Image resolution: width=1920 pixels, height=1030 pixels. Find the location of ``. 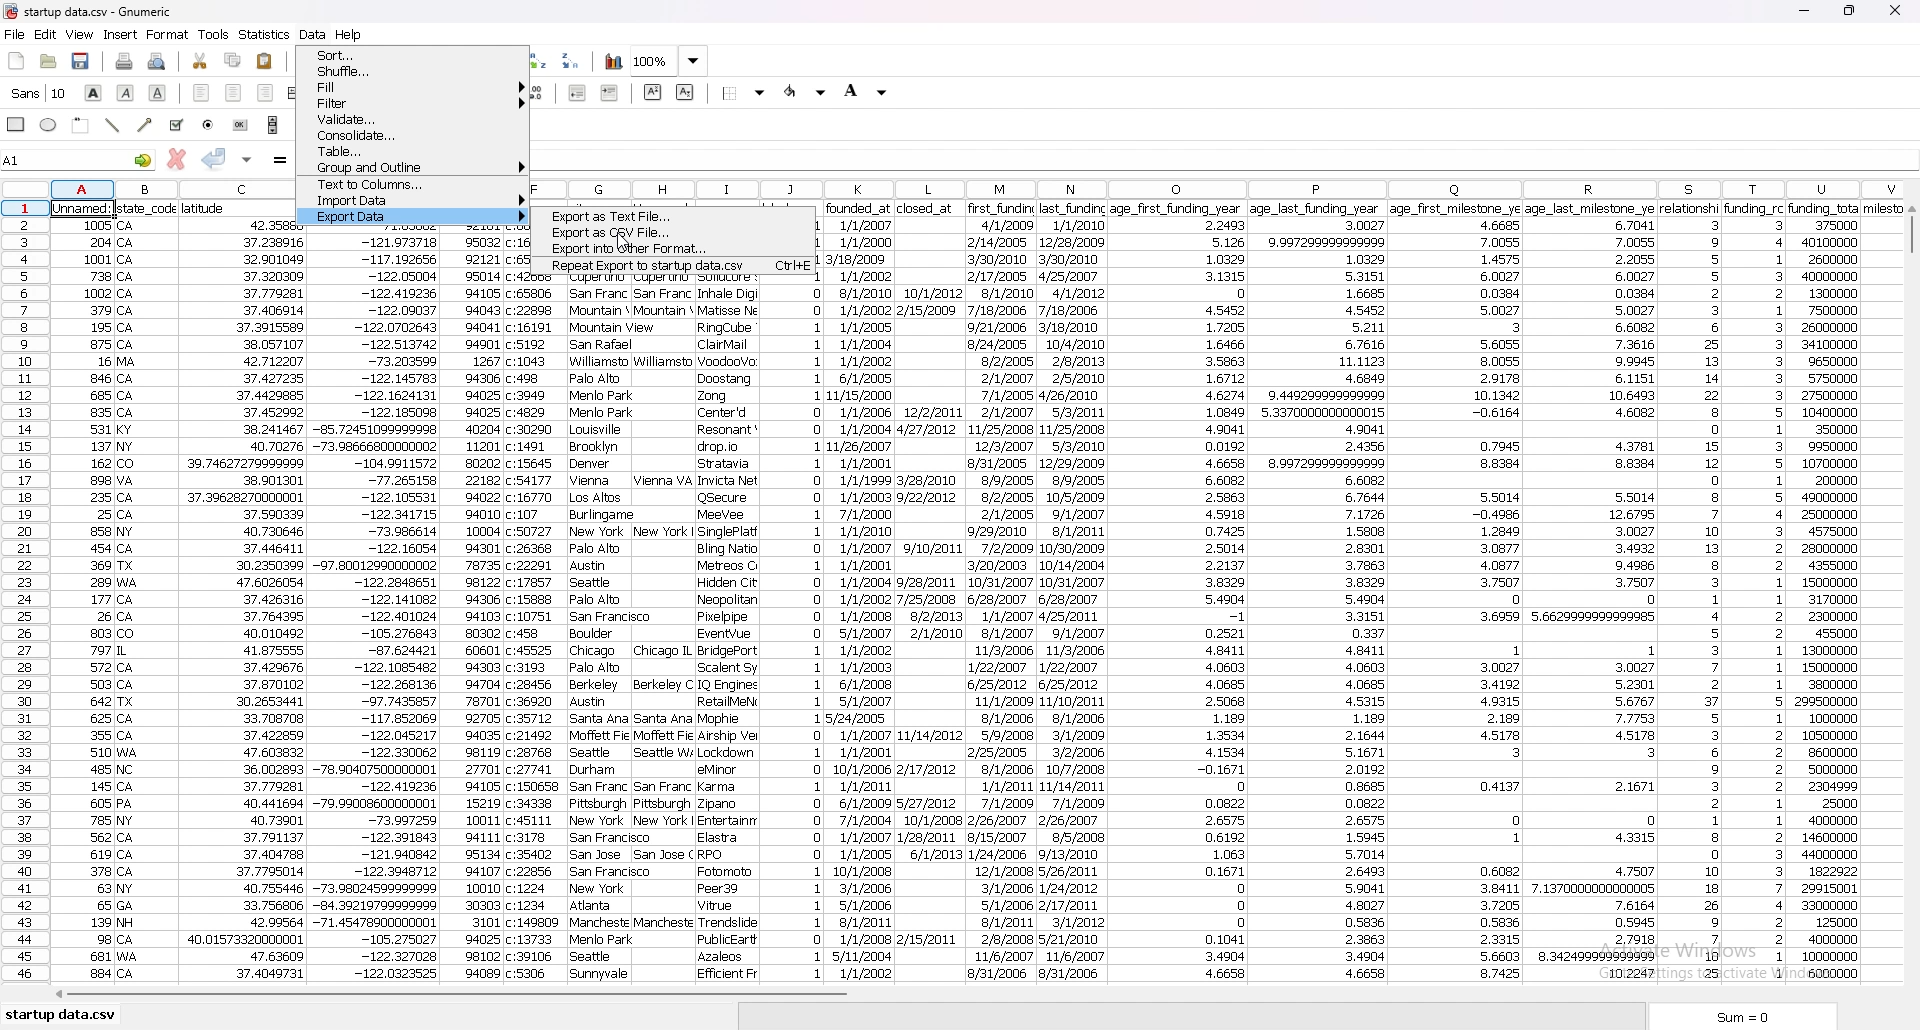

 is located at coordinates (148, 592).